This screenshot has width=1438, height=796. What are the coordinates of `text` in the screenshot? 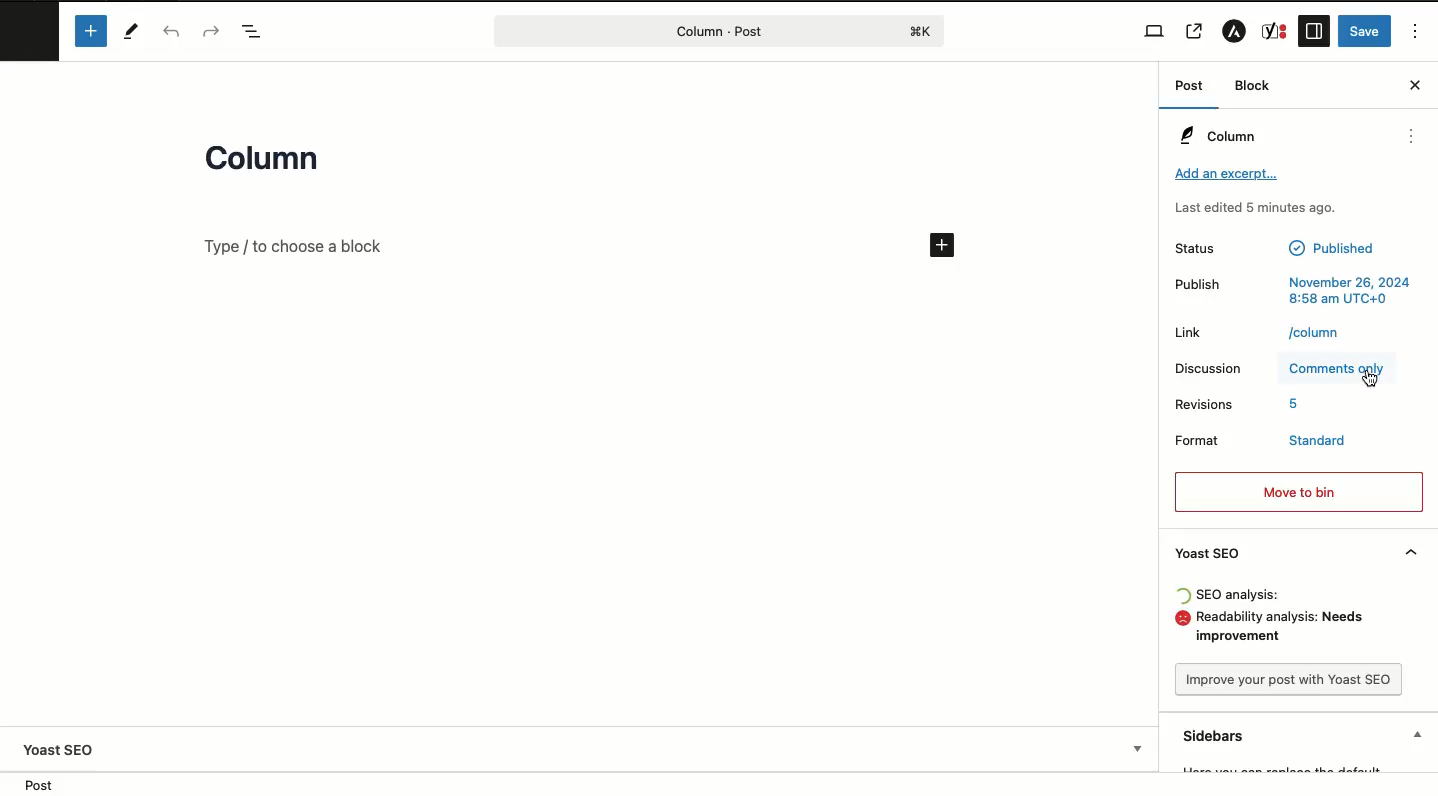 It's located at (1238, 596).